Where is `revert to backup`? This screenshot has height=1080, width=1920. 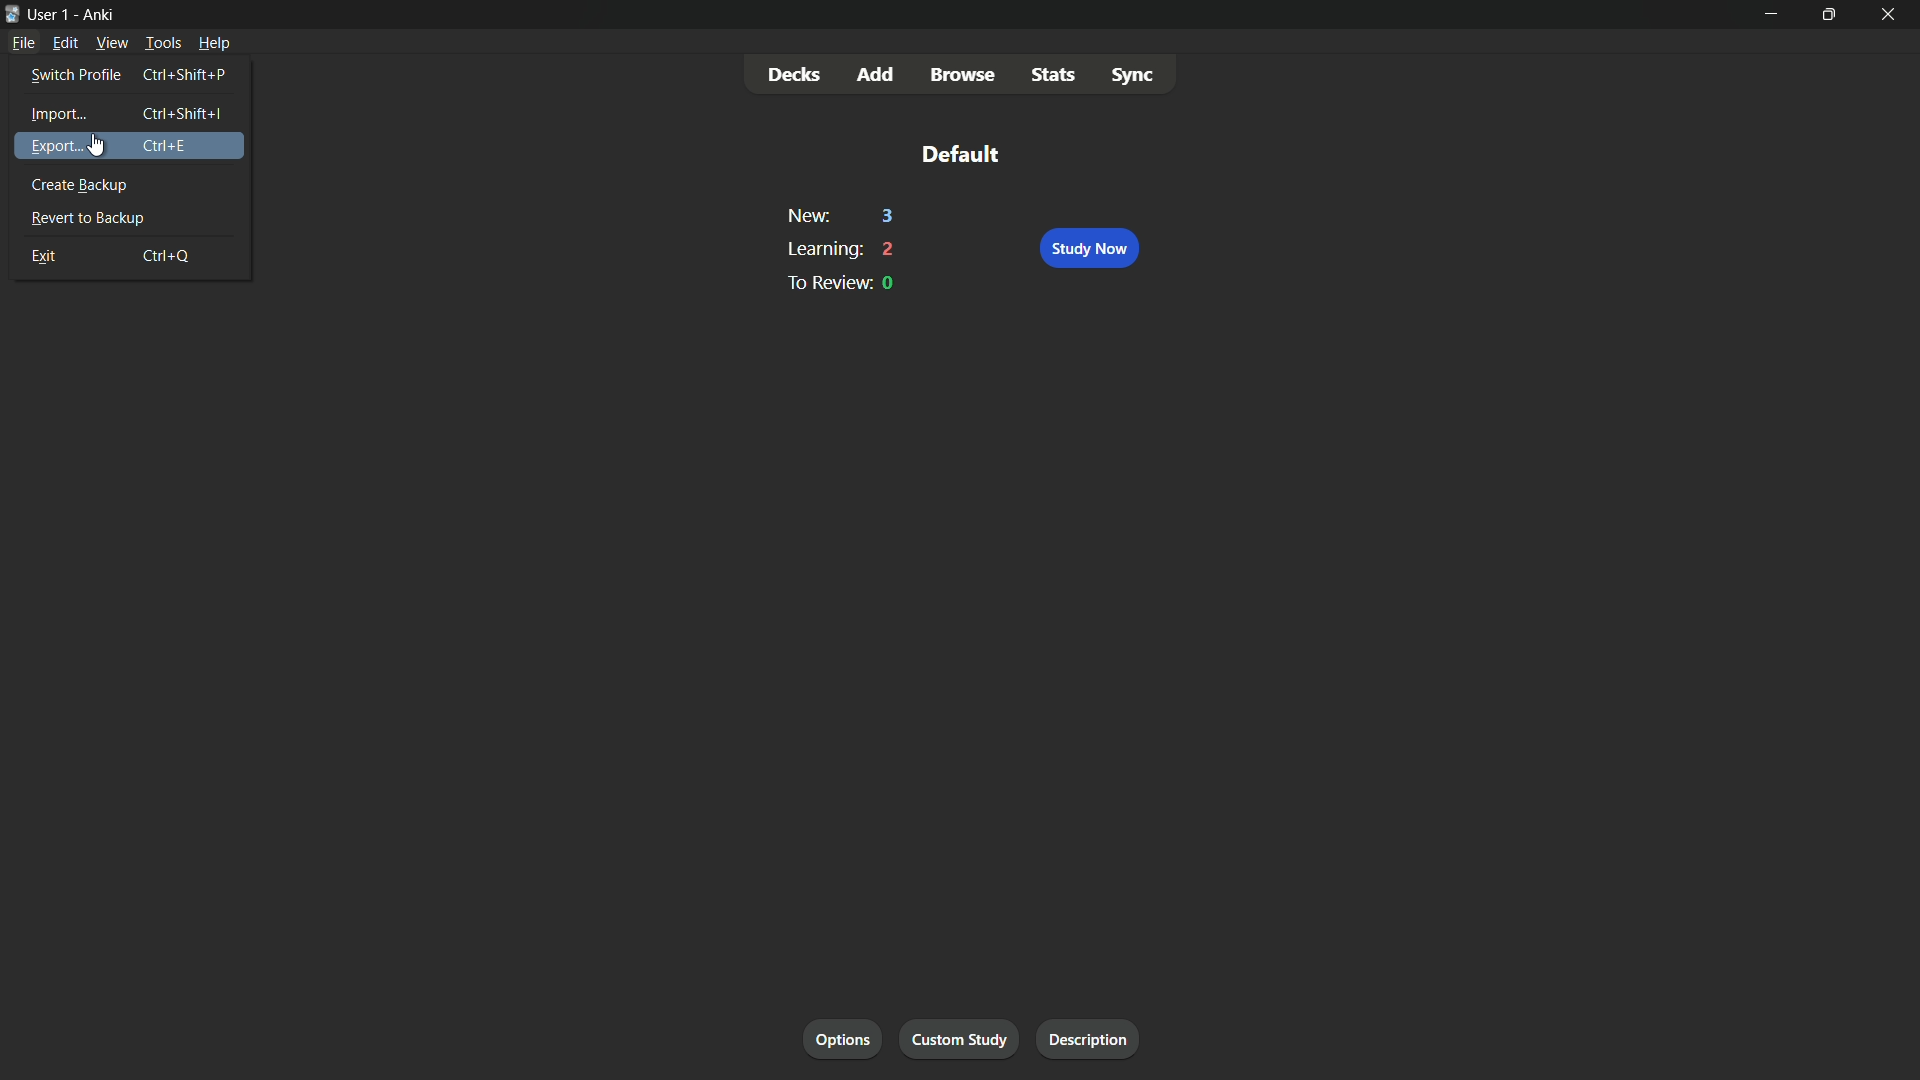
revert to backup is located at coordinates (86, 217).